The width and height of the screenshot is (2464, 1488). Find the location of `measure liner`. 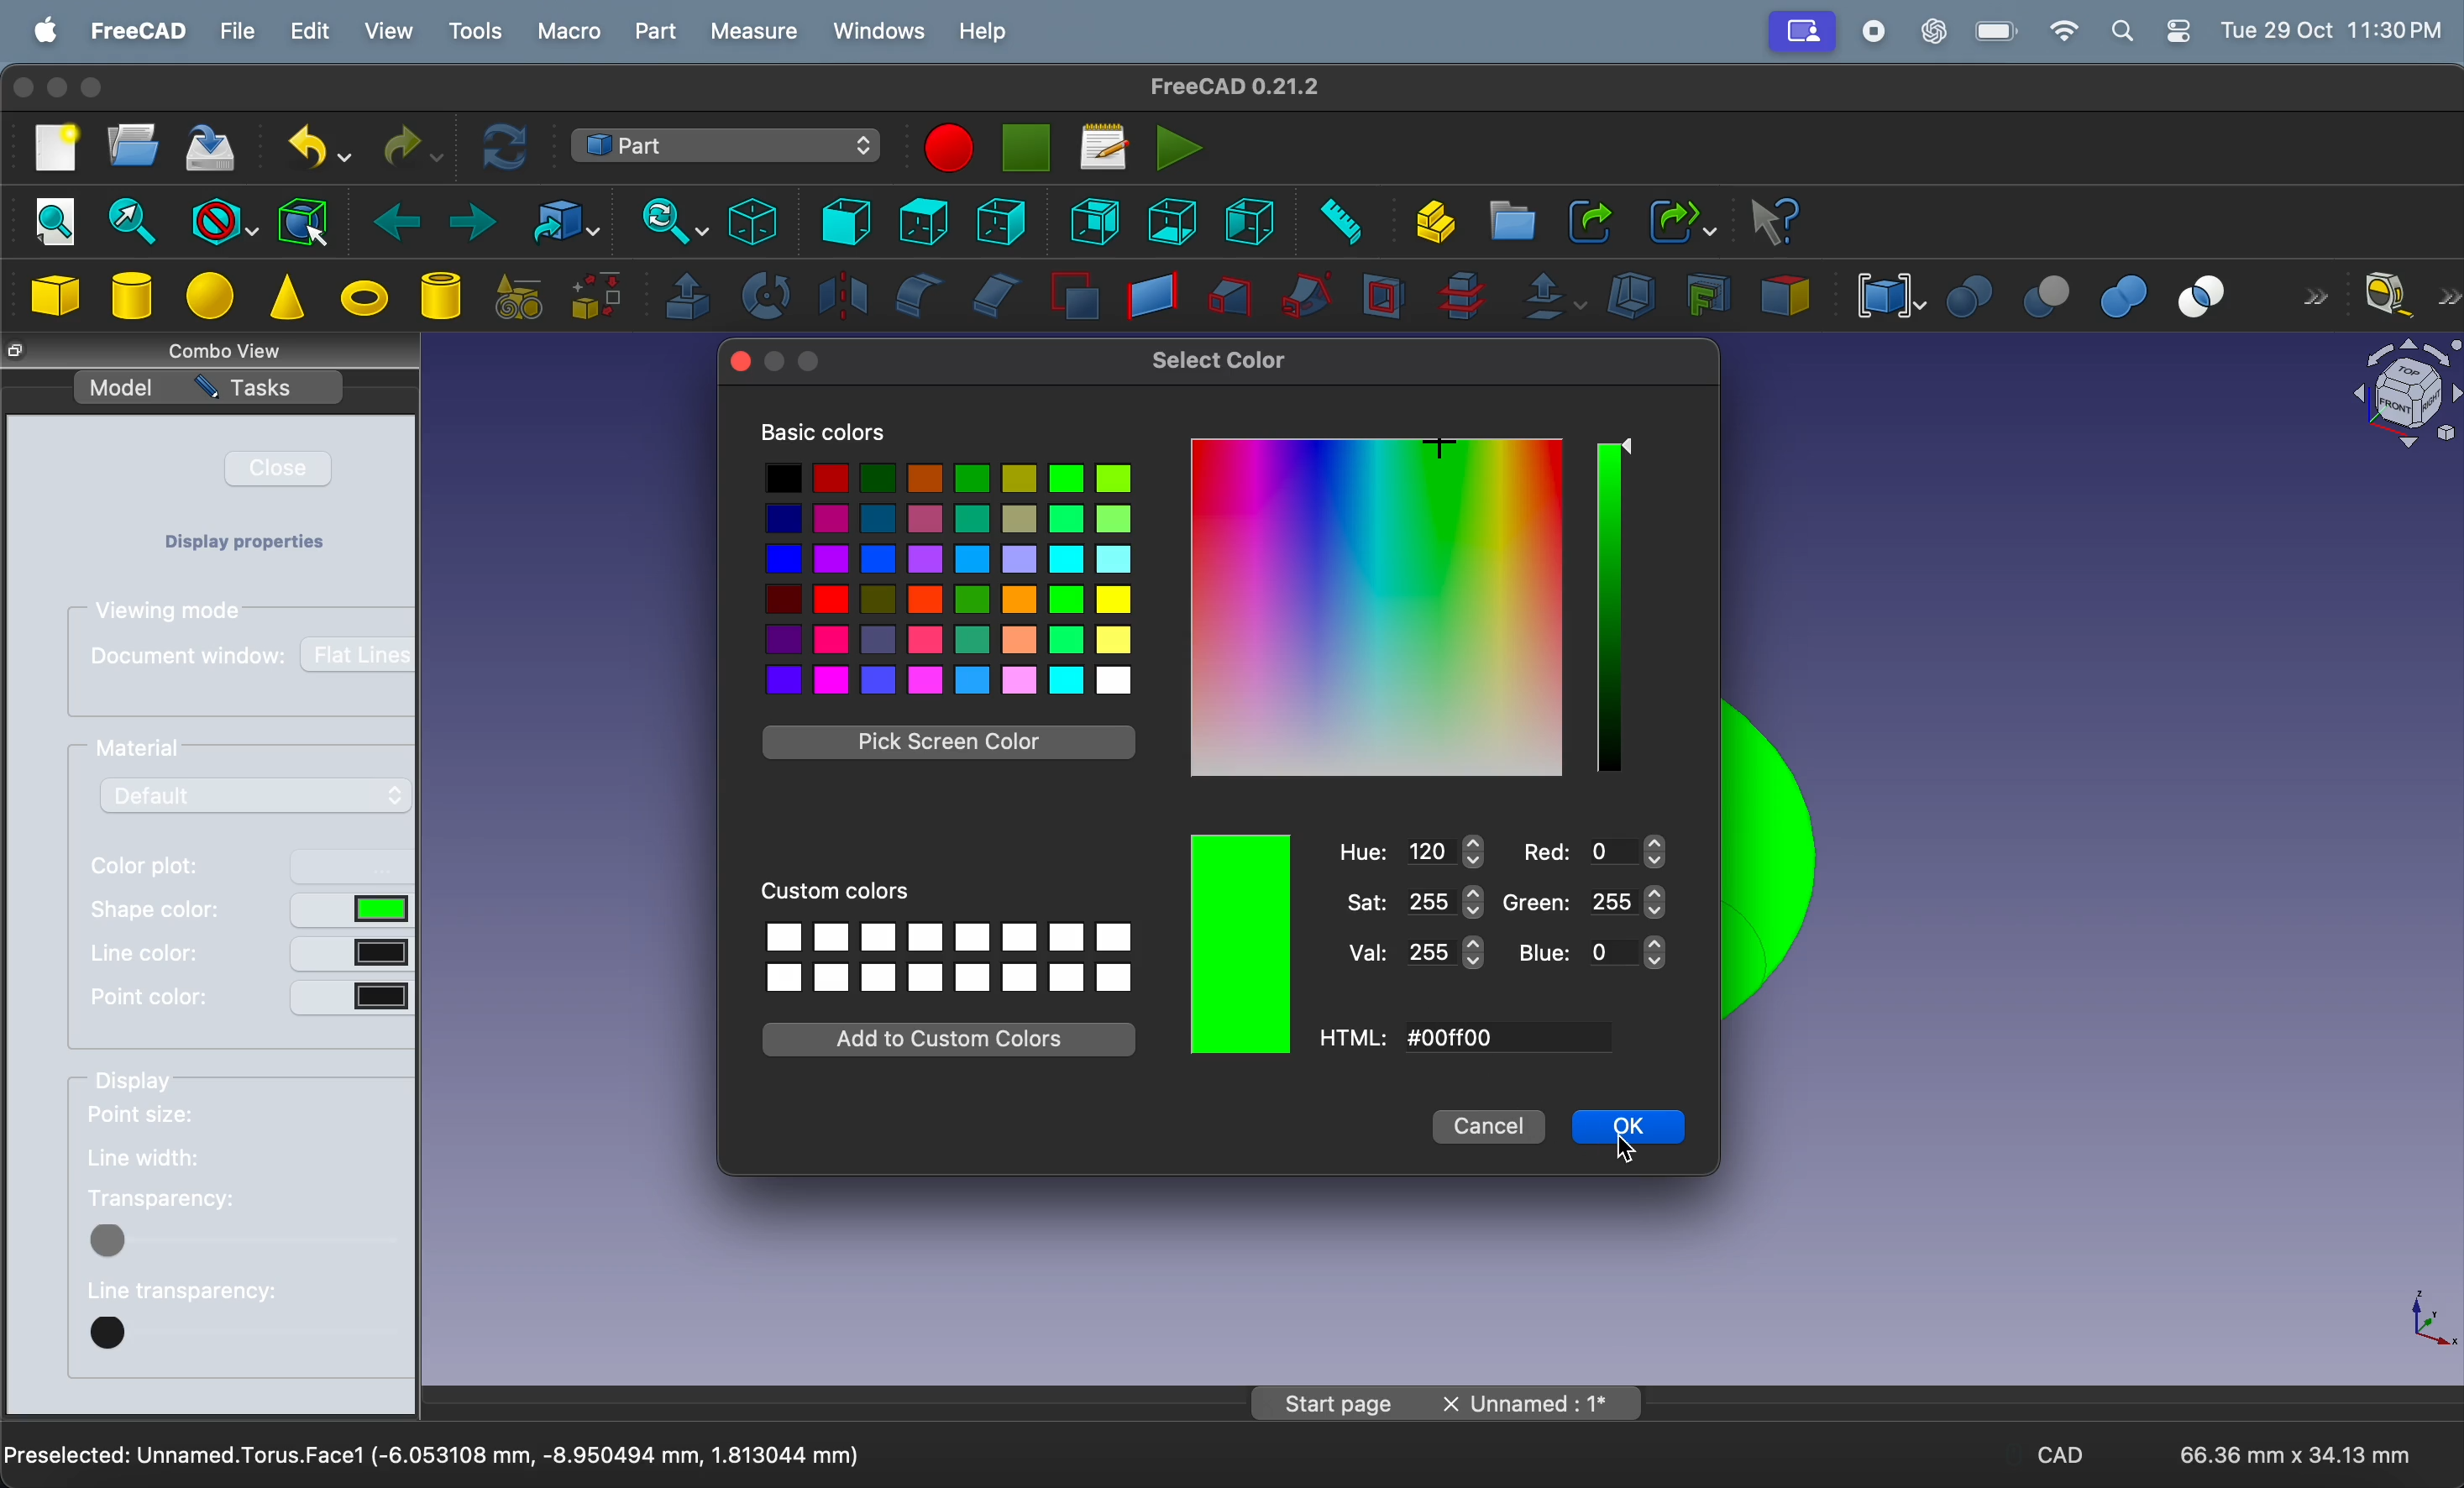

measure liner is located at coordinates (2412, 295).